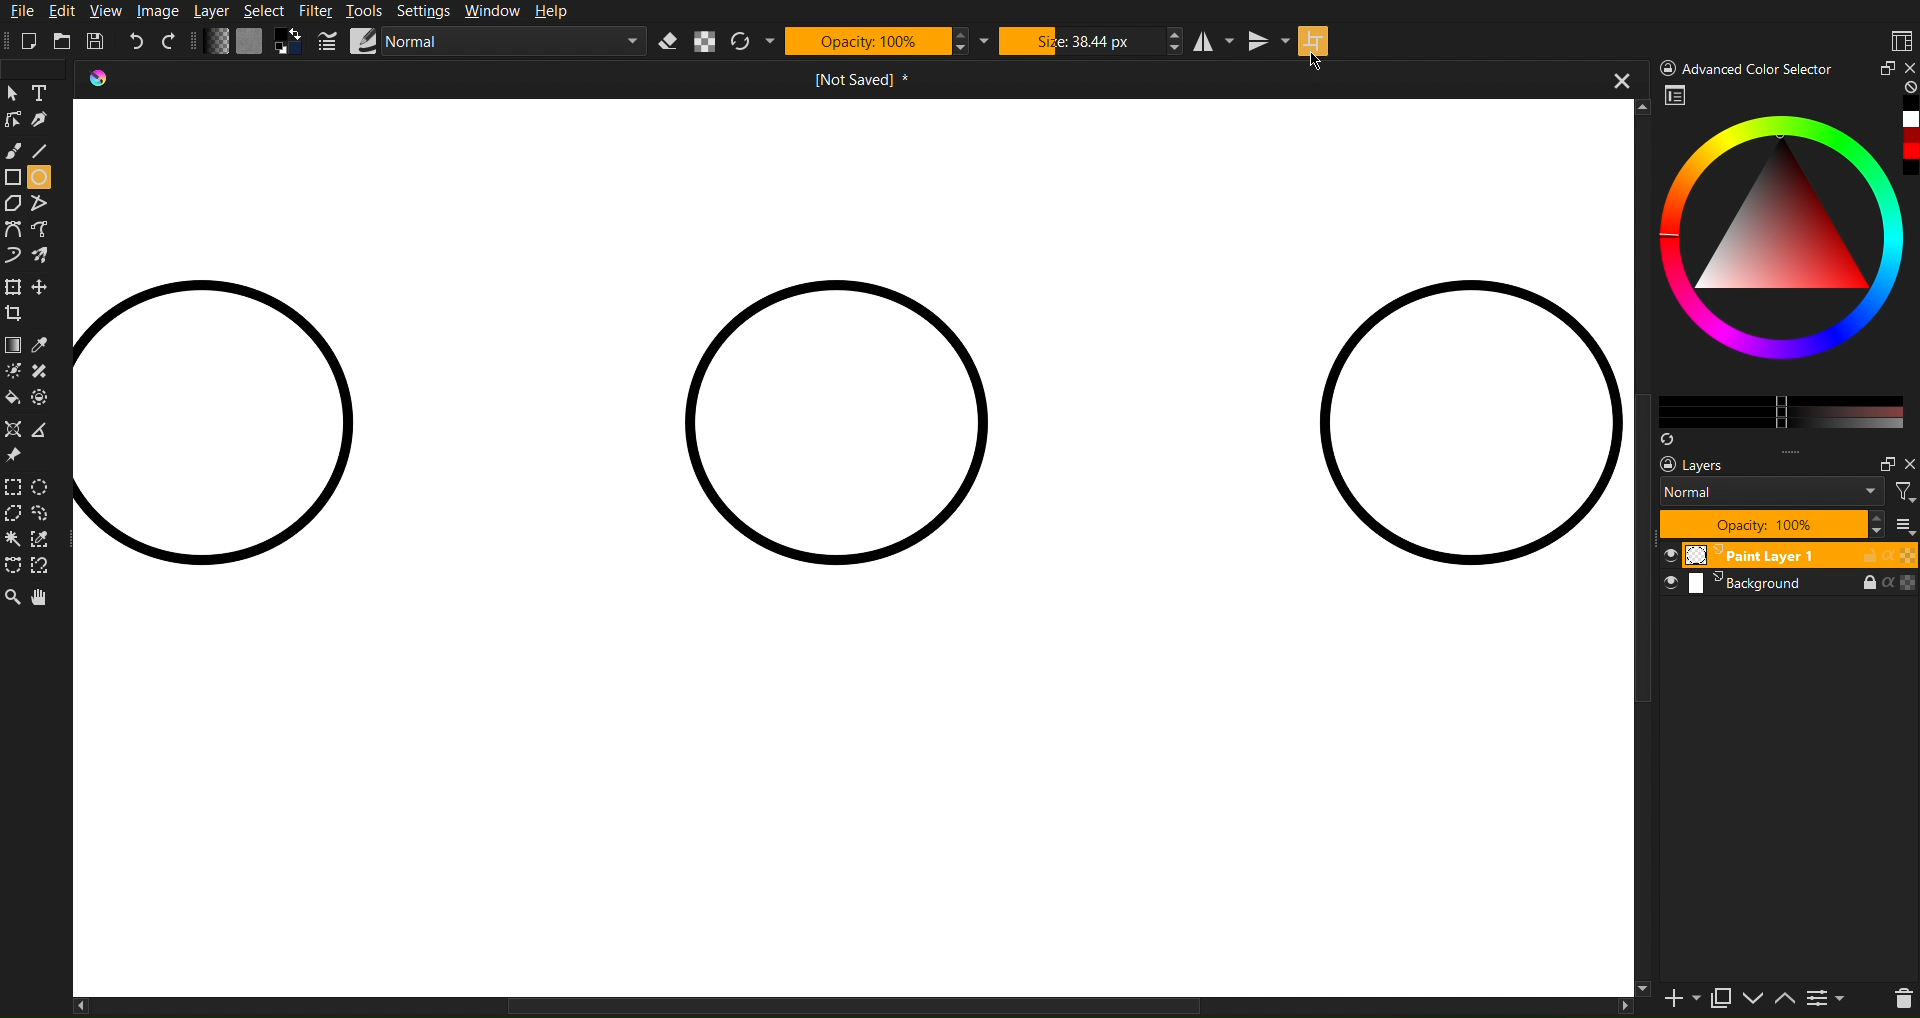  What do you see at coordinates (1900, 41) in the screenshot?
I see `Workspaces` at bounding box center [1900, 41].